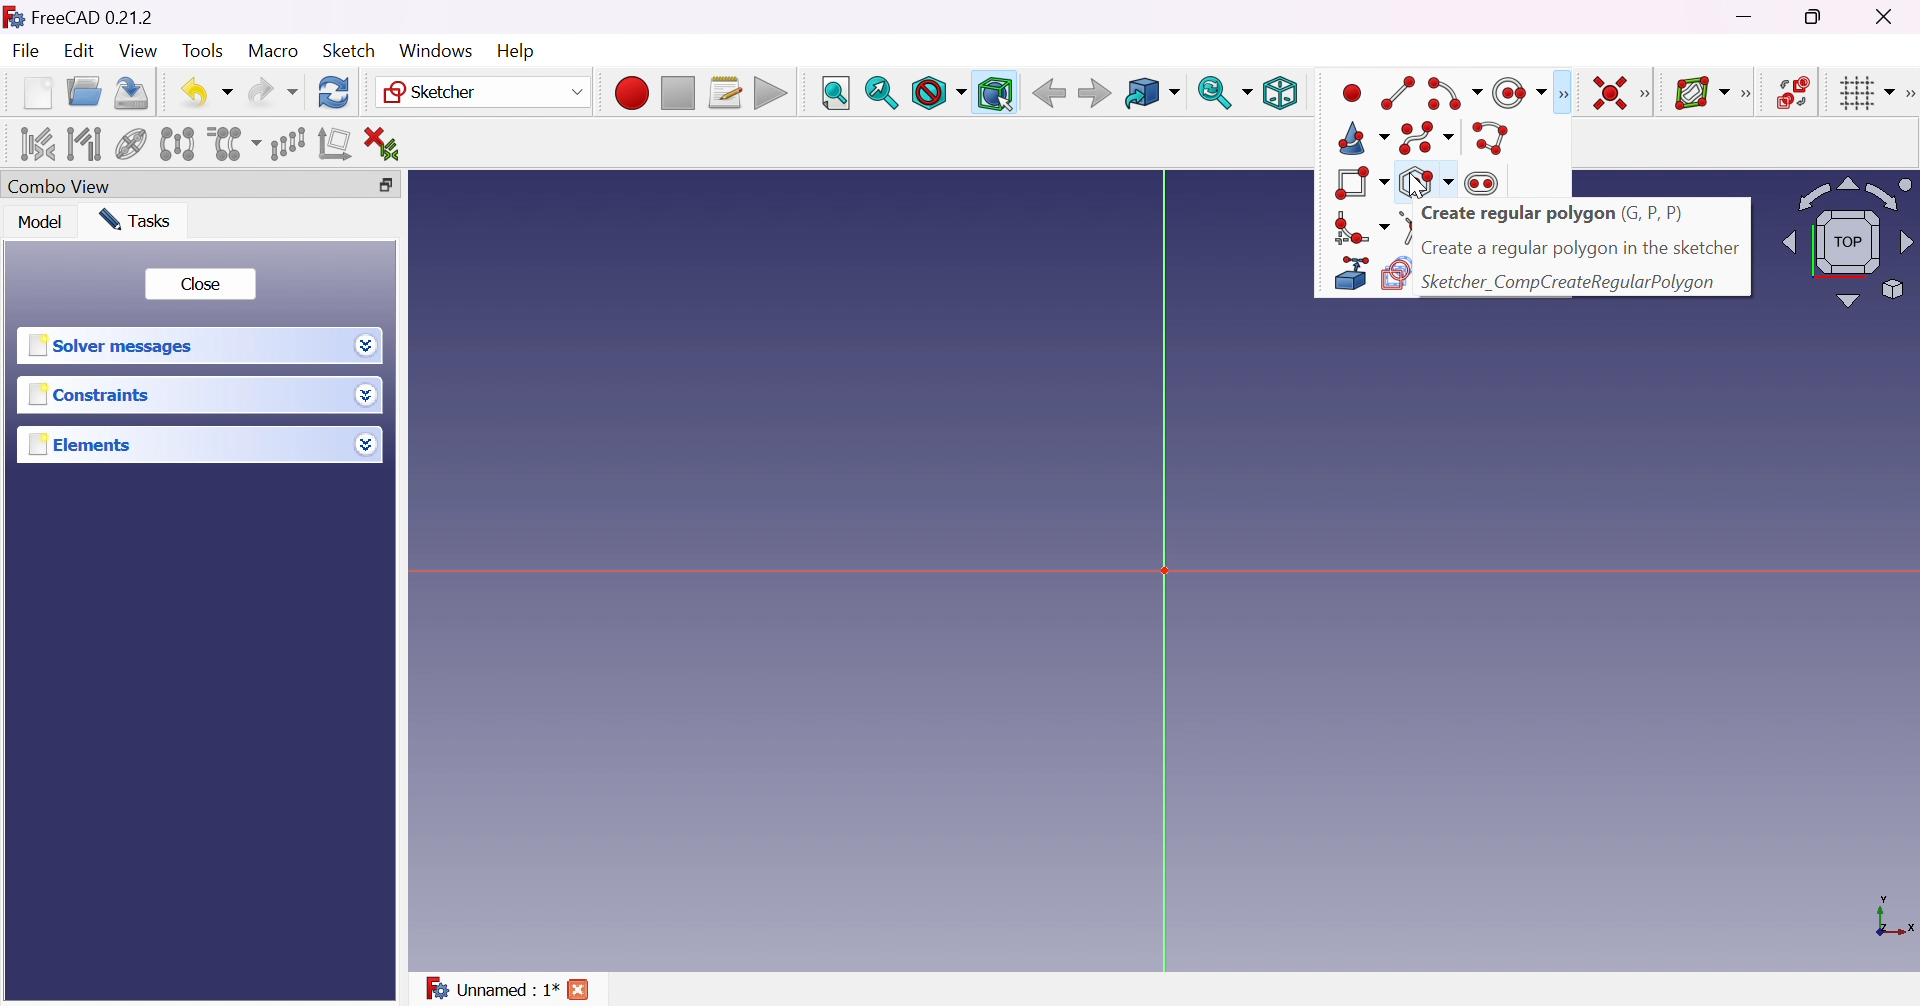  I want to click on What's this?, so click(1379, 92).